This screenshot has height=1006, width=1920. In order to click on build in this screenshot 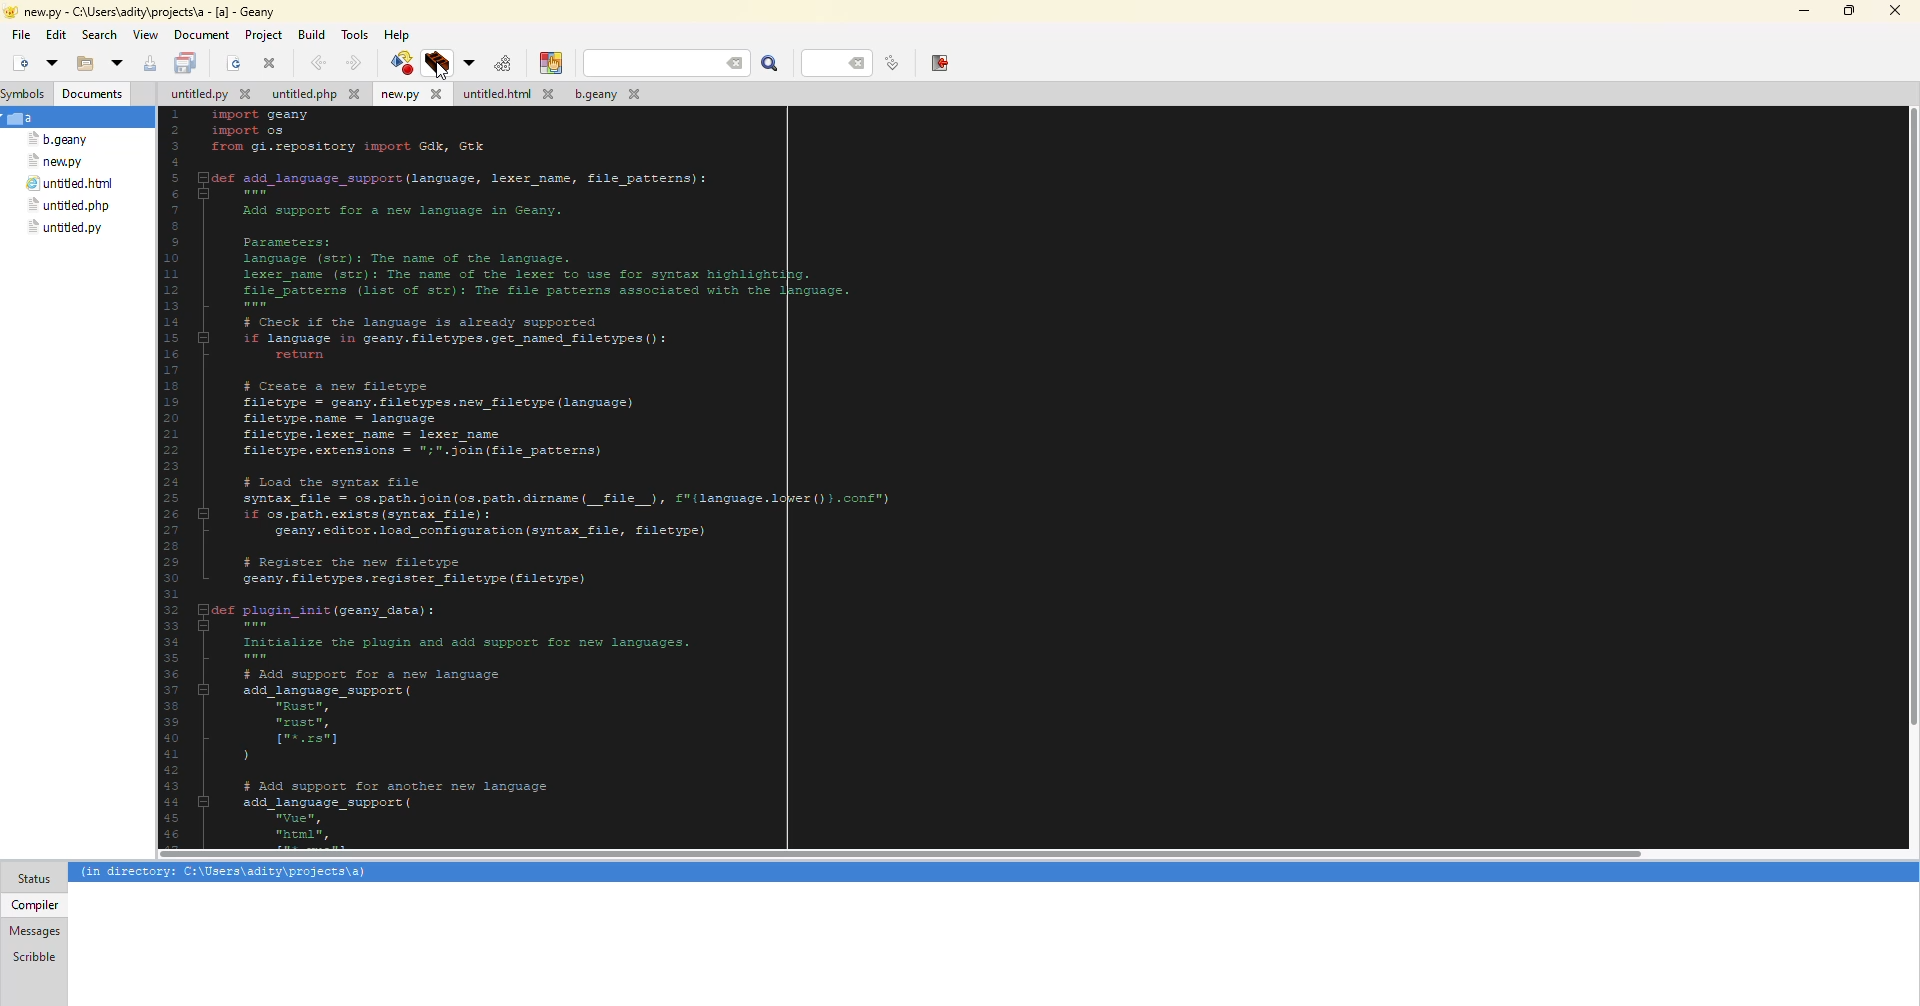, I will do `click(313, 35)`.